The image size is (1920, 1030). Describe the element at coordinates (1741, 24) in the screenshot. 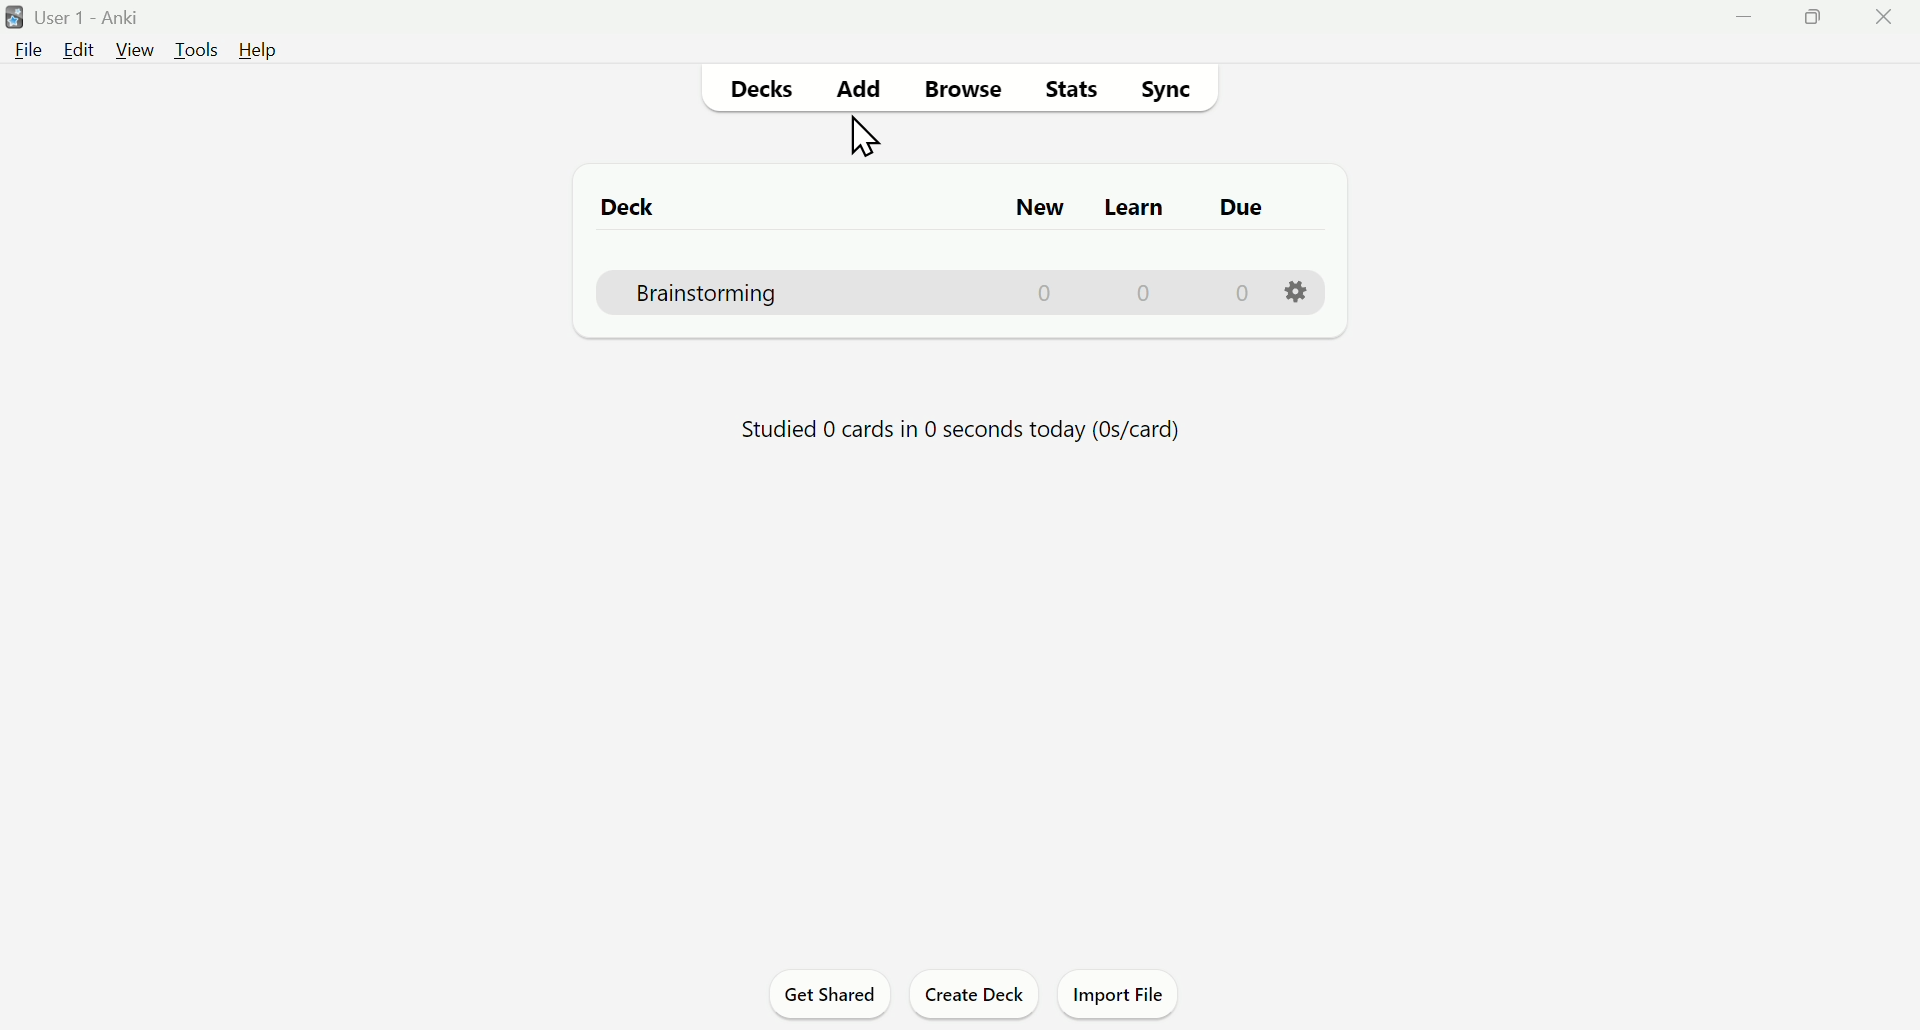

I see `Minimise` at that location.